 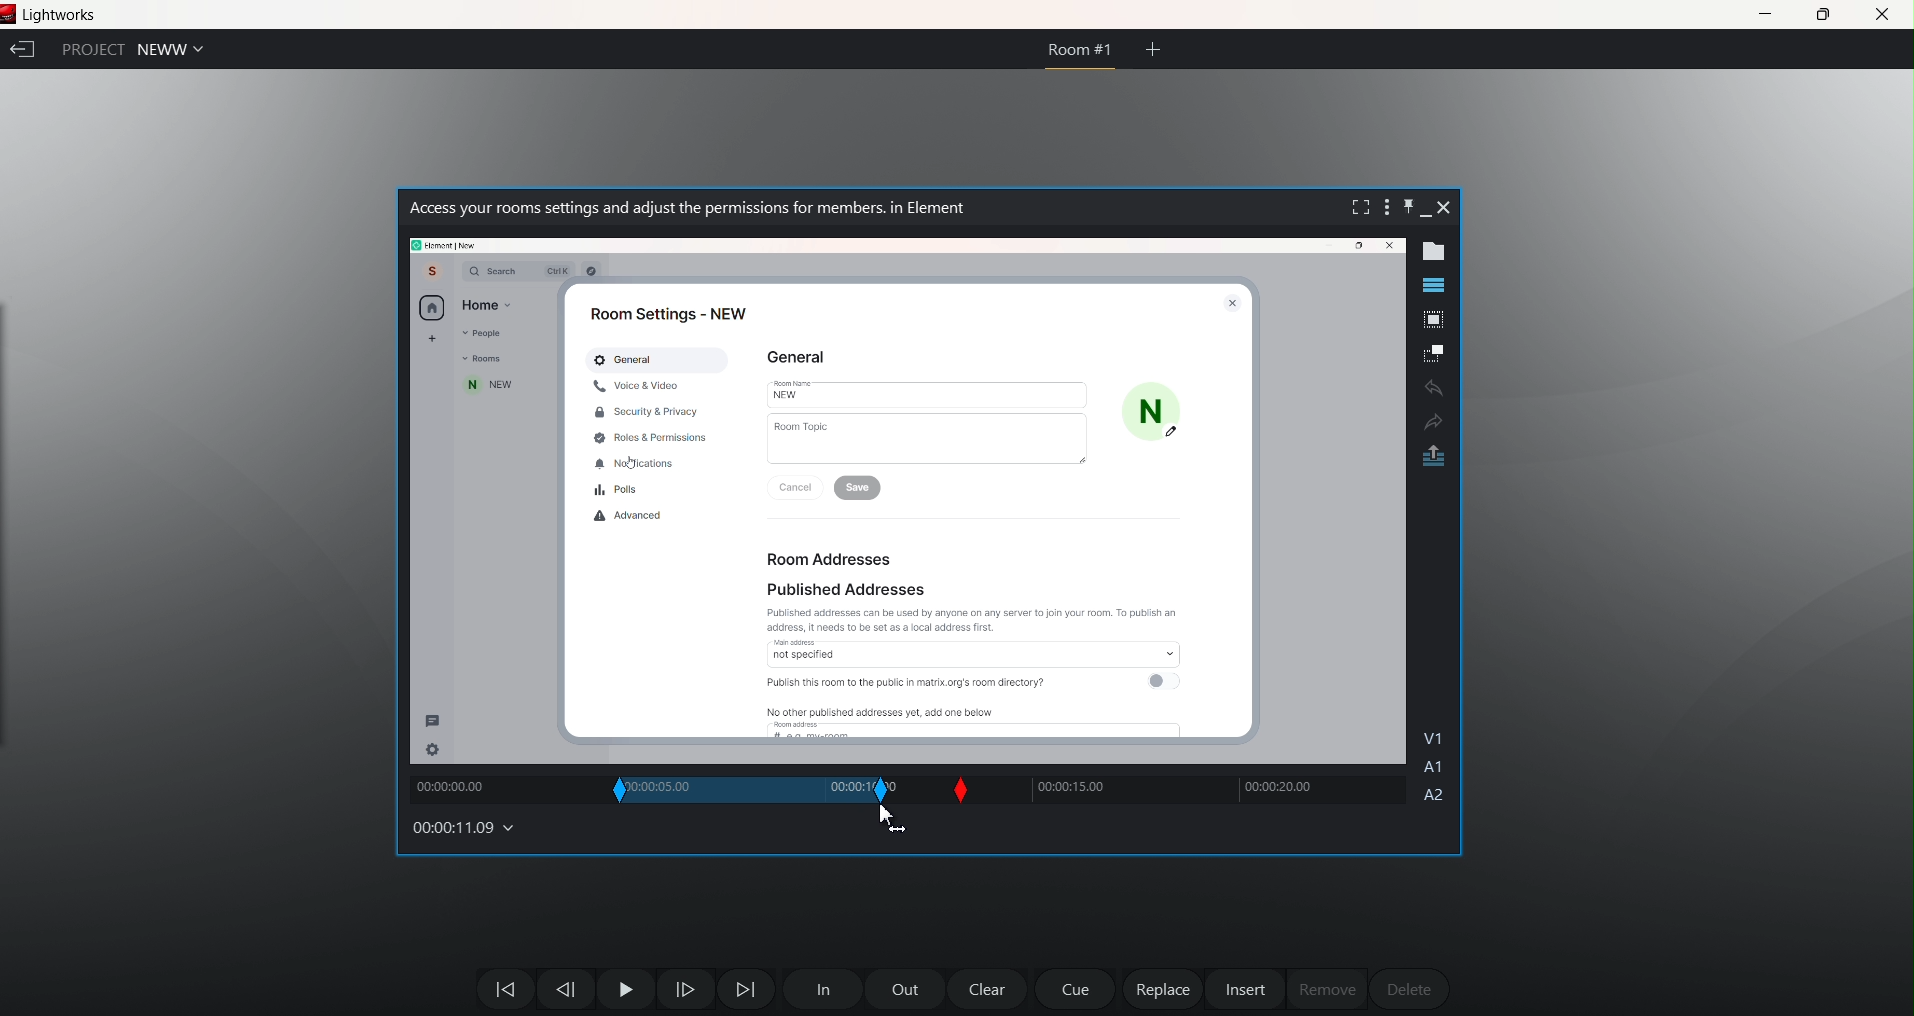 I want to click on maximize, so click(x=1822, y=14).